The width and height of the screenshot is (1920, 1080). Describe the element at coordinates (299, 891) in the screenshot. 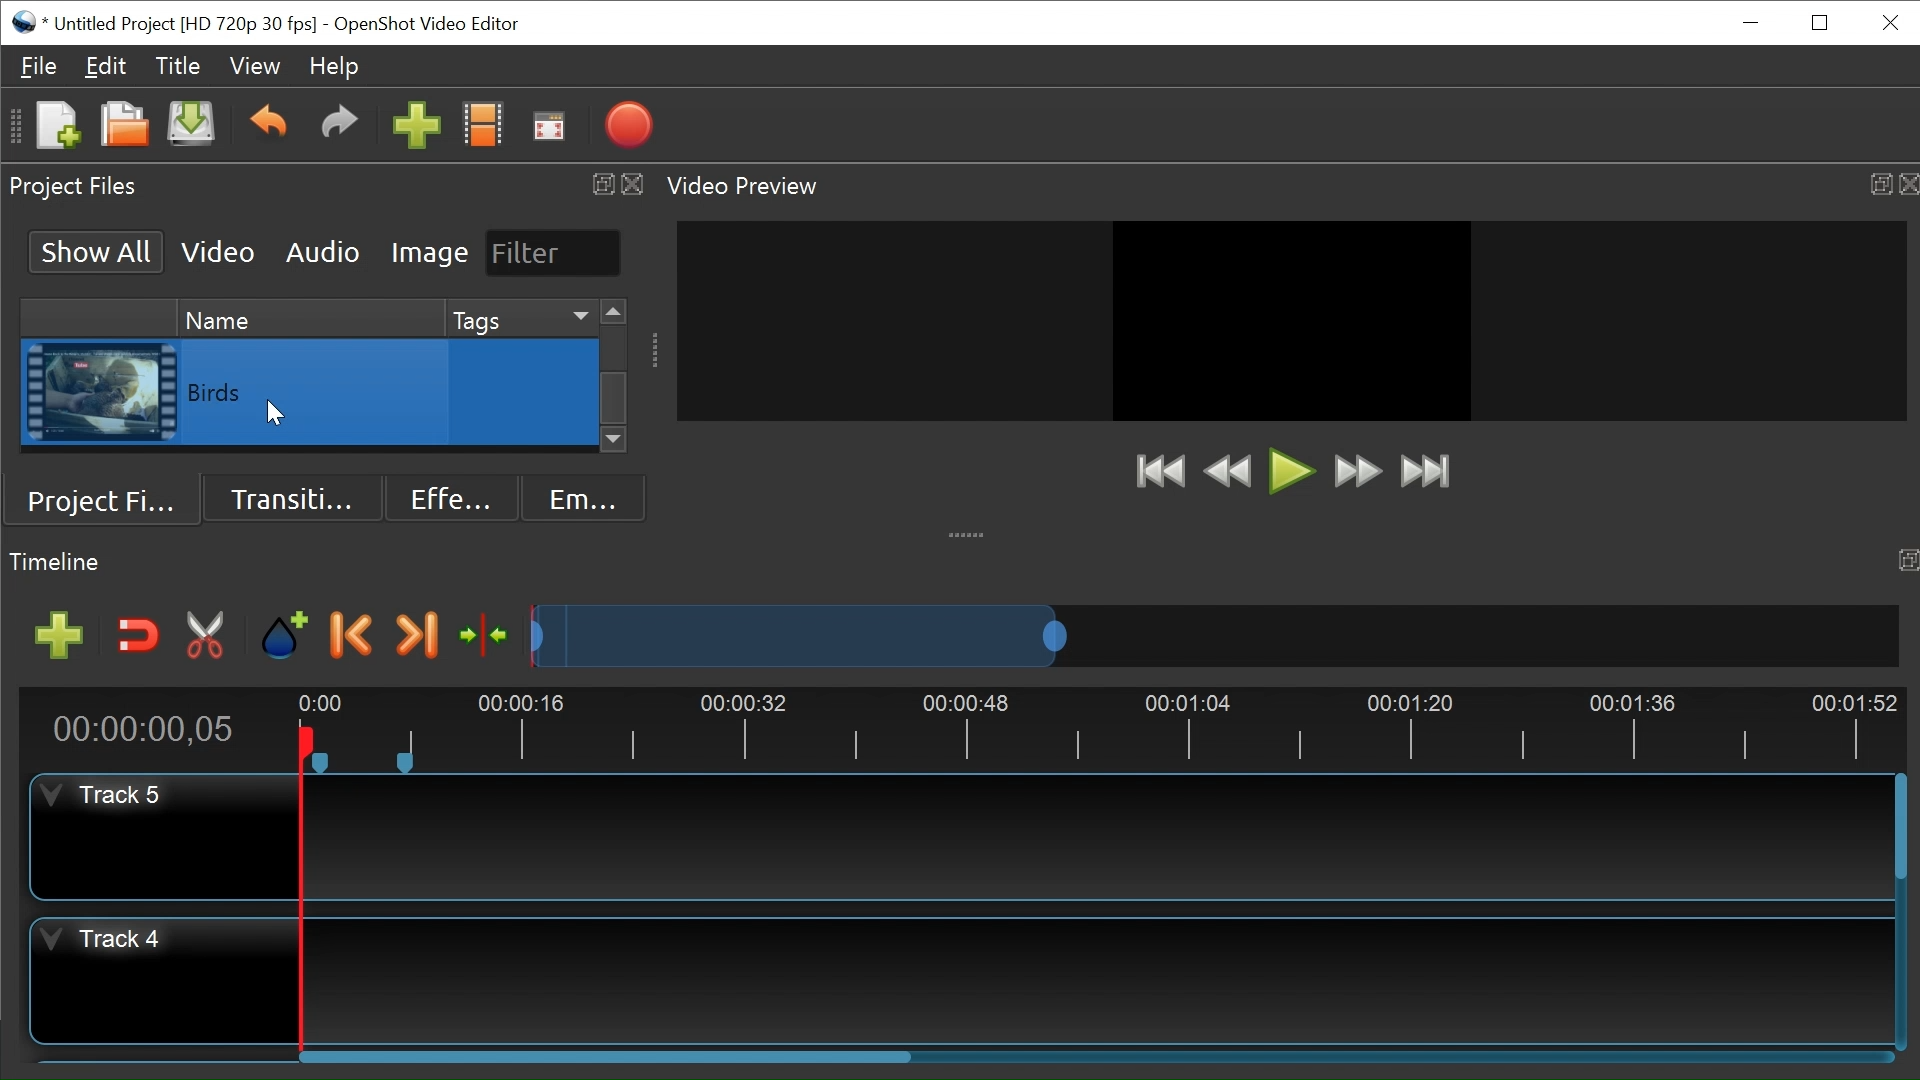

I see `Timeline cursor` at that location.